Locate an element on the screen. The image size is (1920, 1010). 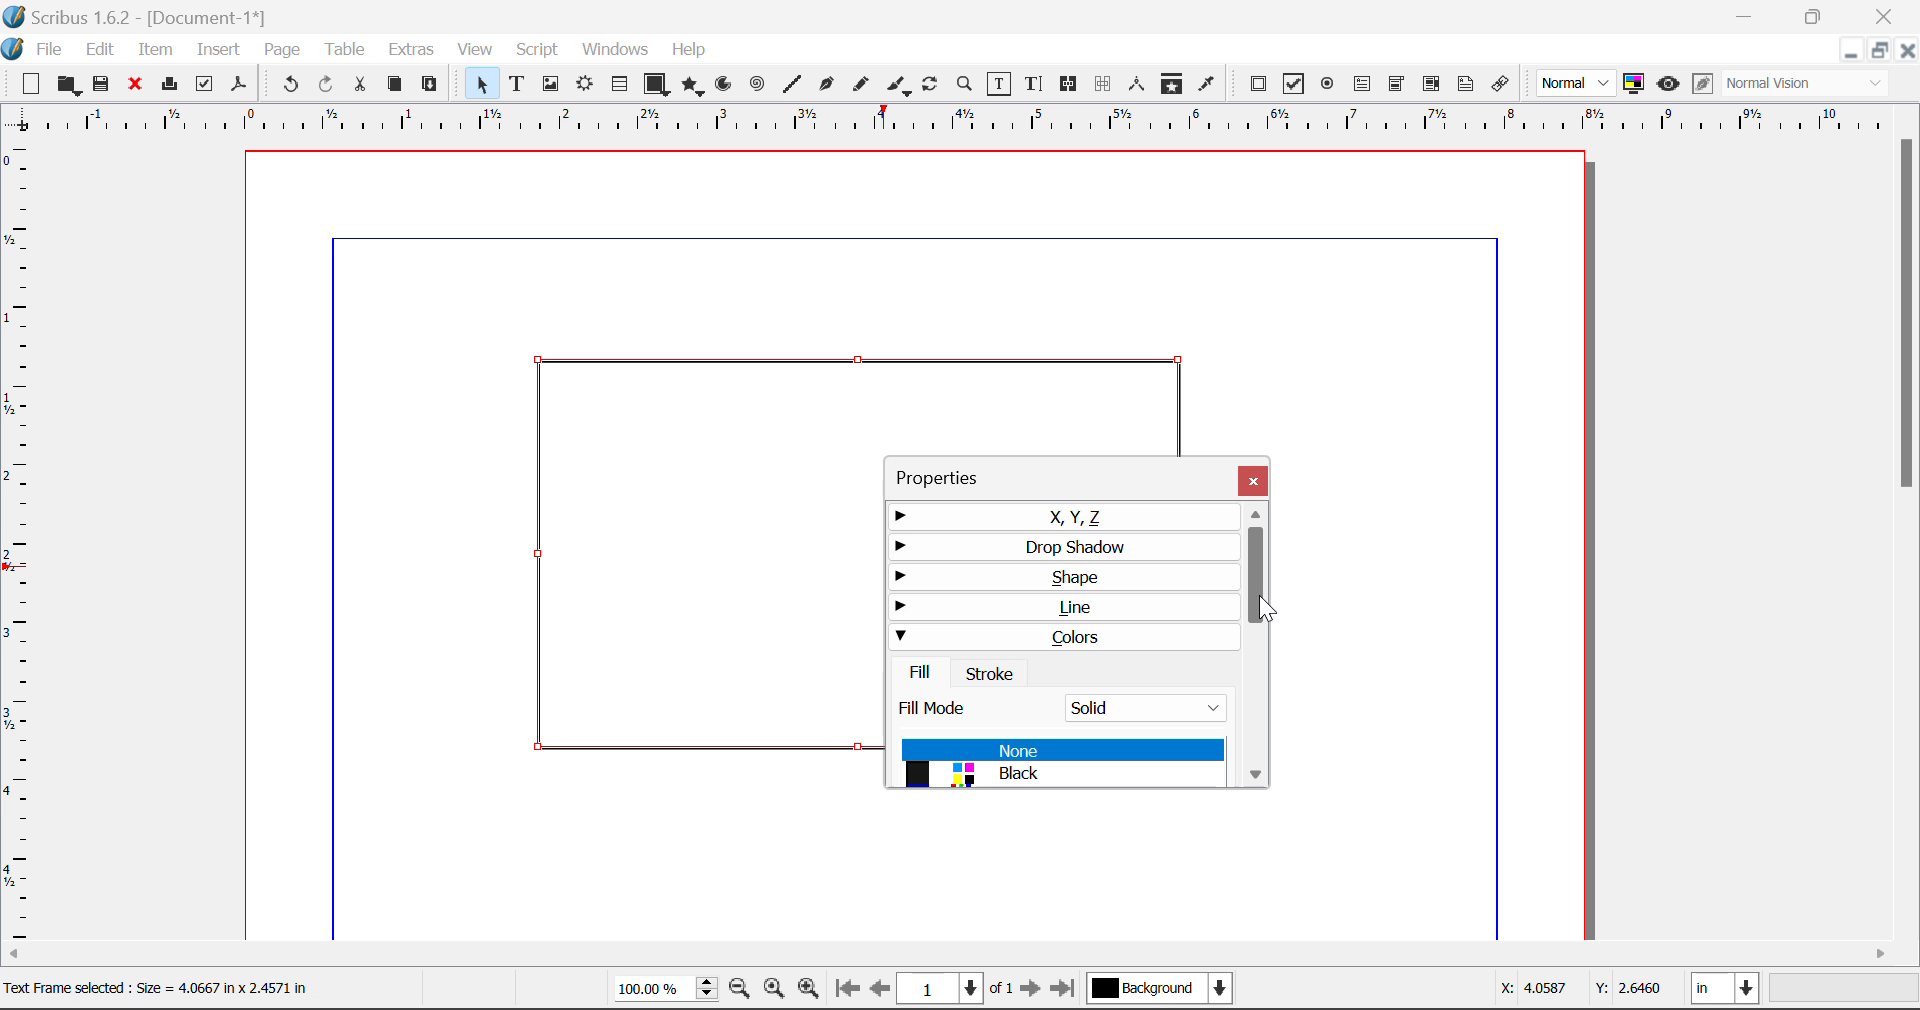
Restore Down is located at coordinates (1850, 50).